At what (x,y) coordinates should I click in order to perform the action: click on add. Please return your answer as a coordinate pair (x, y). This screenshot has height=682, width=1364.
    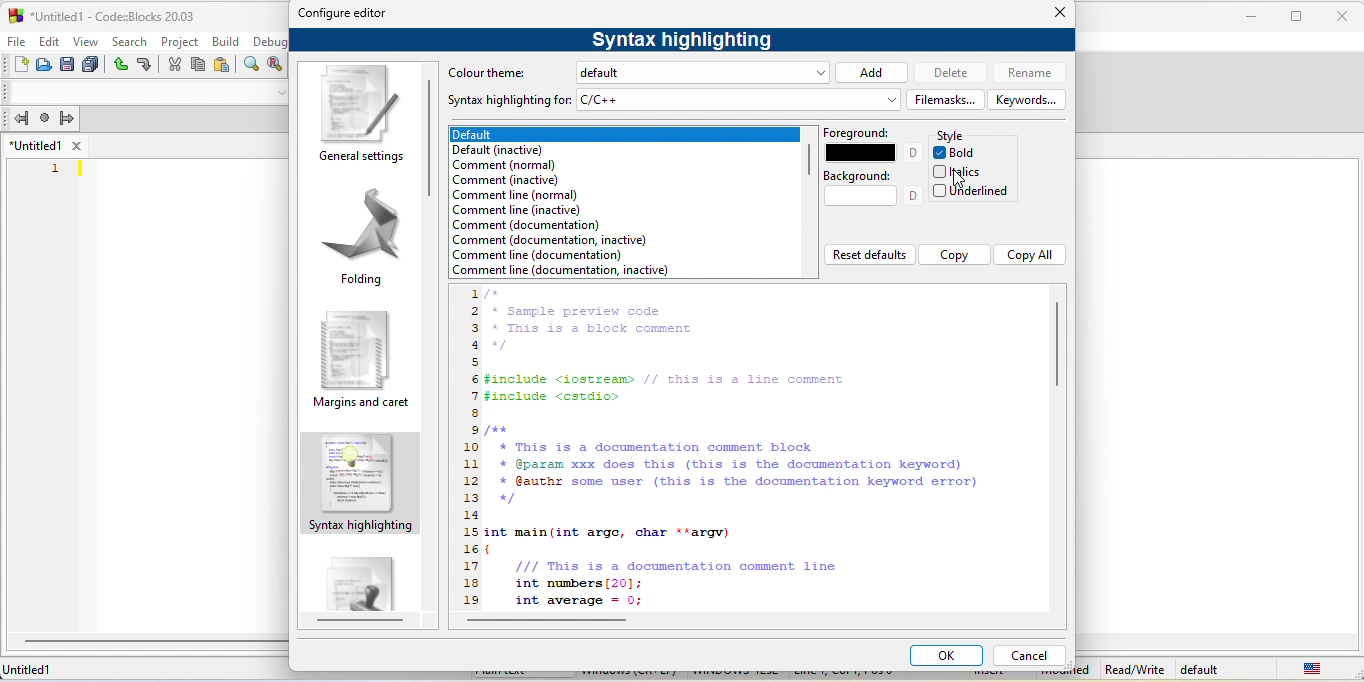
    Looking at the image, I should click on (872, 72).